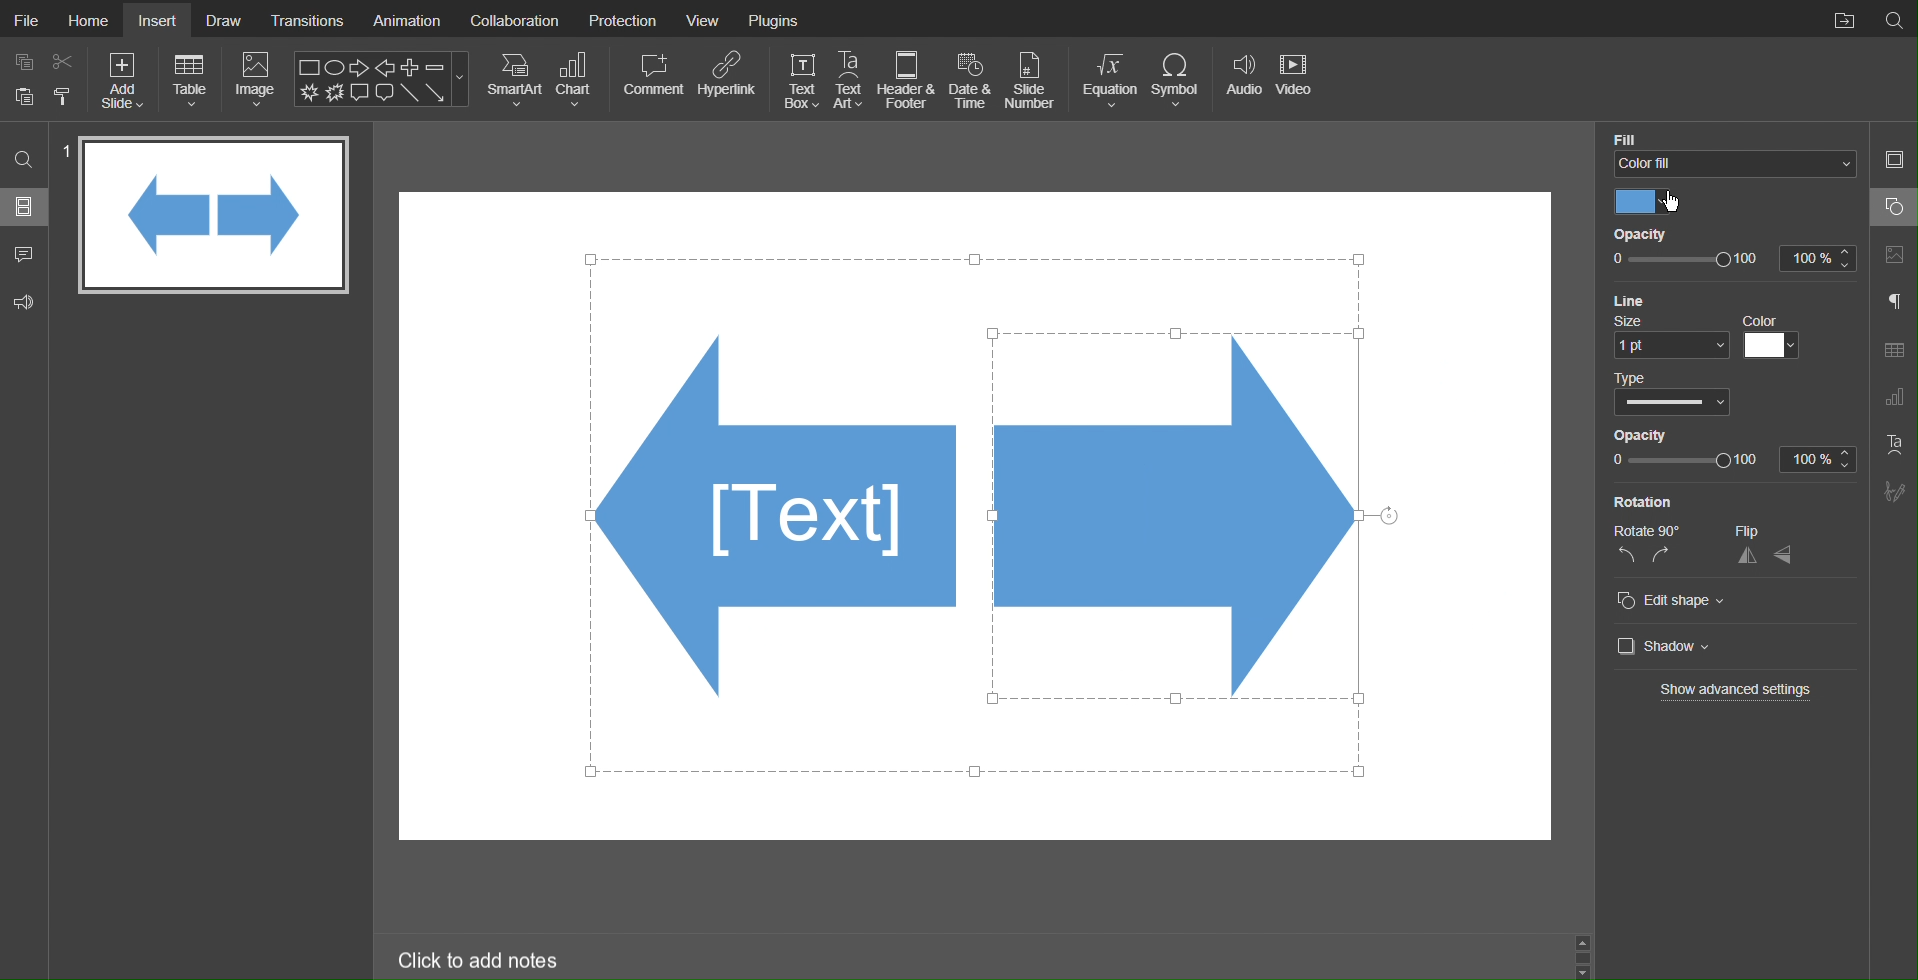 This screenshot has width=1918, height=980. I want to click on Collaboration, so click(515, 19).